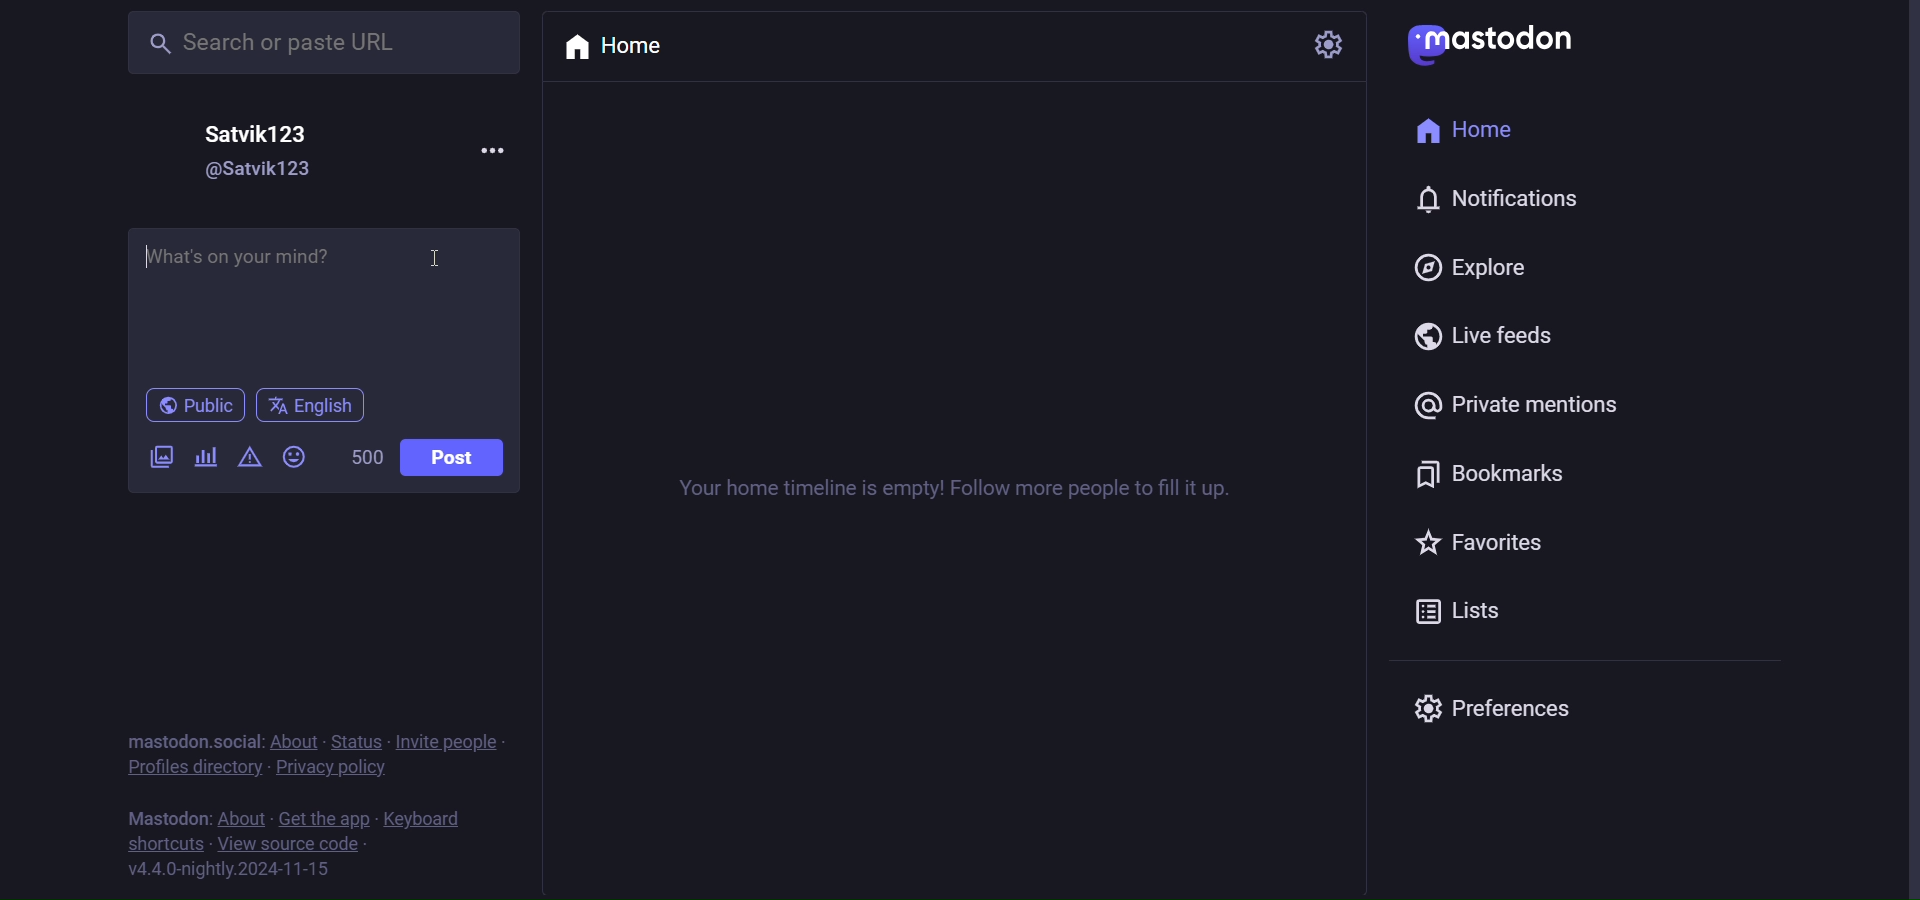  I want to click on type indicator, so click(150, 260).